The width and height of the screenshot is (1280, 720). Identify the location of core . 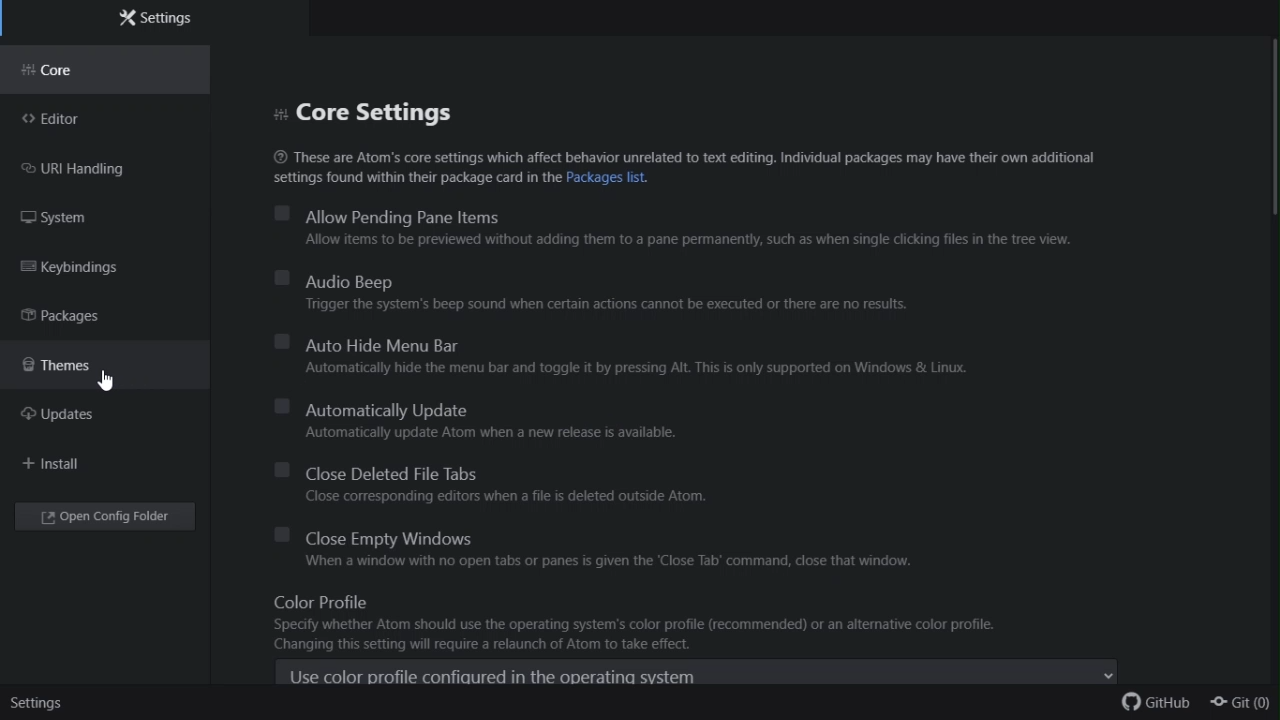
(111, 70).